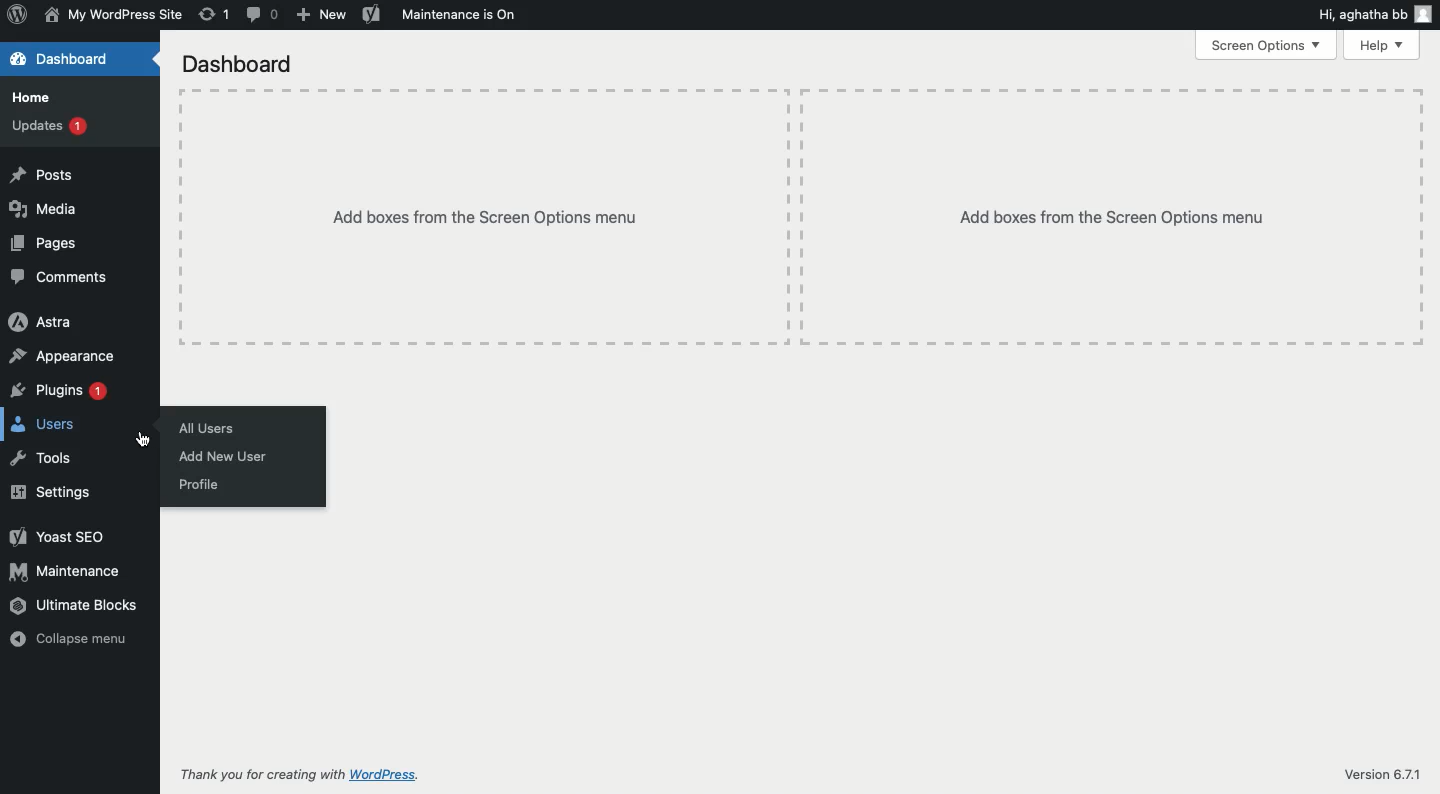  Describe the element at coordinates (38, 98) in the screenshot. I see `Home` at that location.